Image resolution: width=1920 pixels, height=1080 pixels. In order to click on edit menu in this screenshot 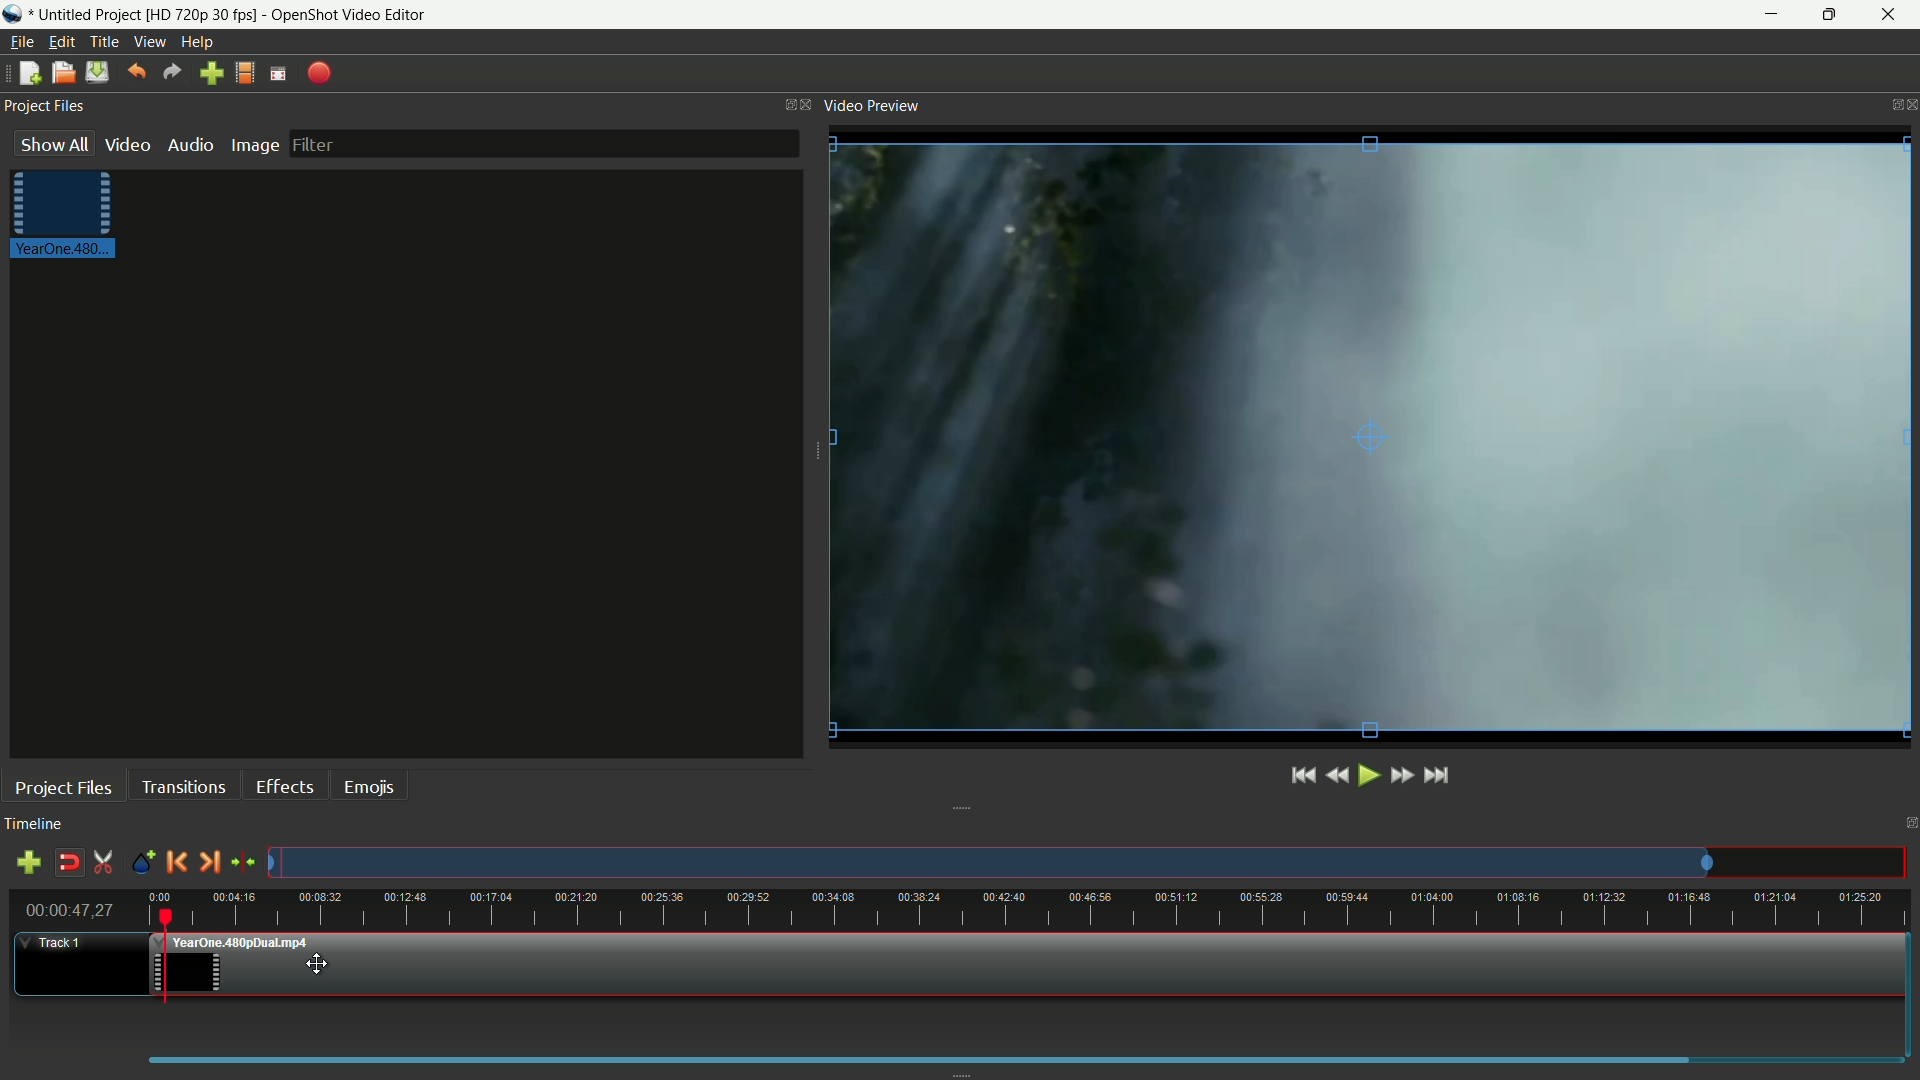, I will do `click(60, 43)`.